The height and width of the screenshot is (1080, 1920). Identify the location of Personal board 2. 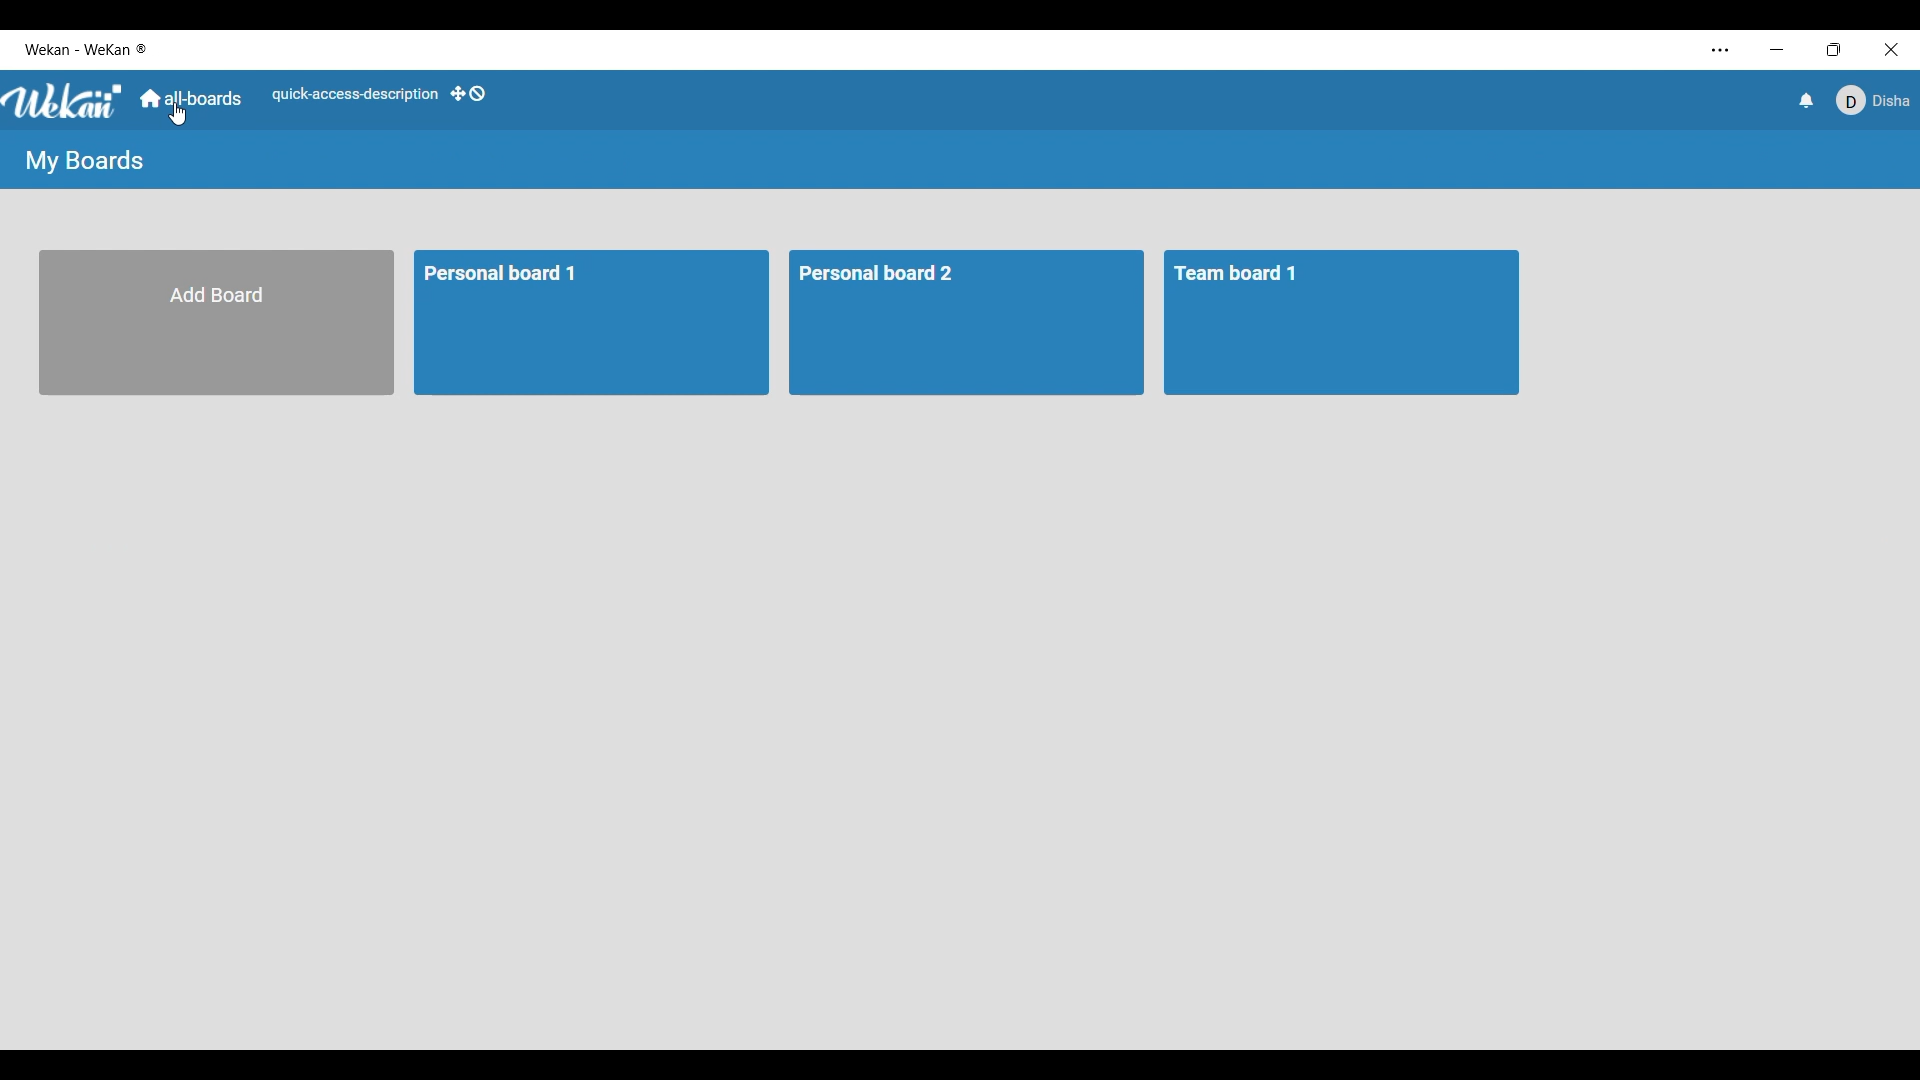
(904, 274).